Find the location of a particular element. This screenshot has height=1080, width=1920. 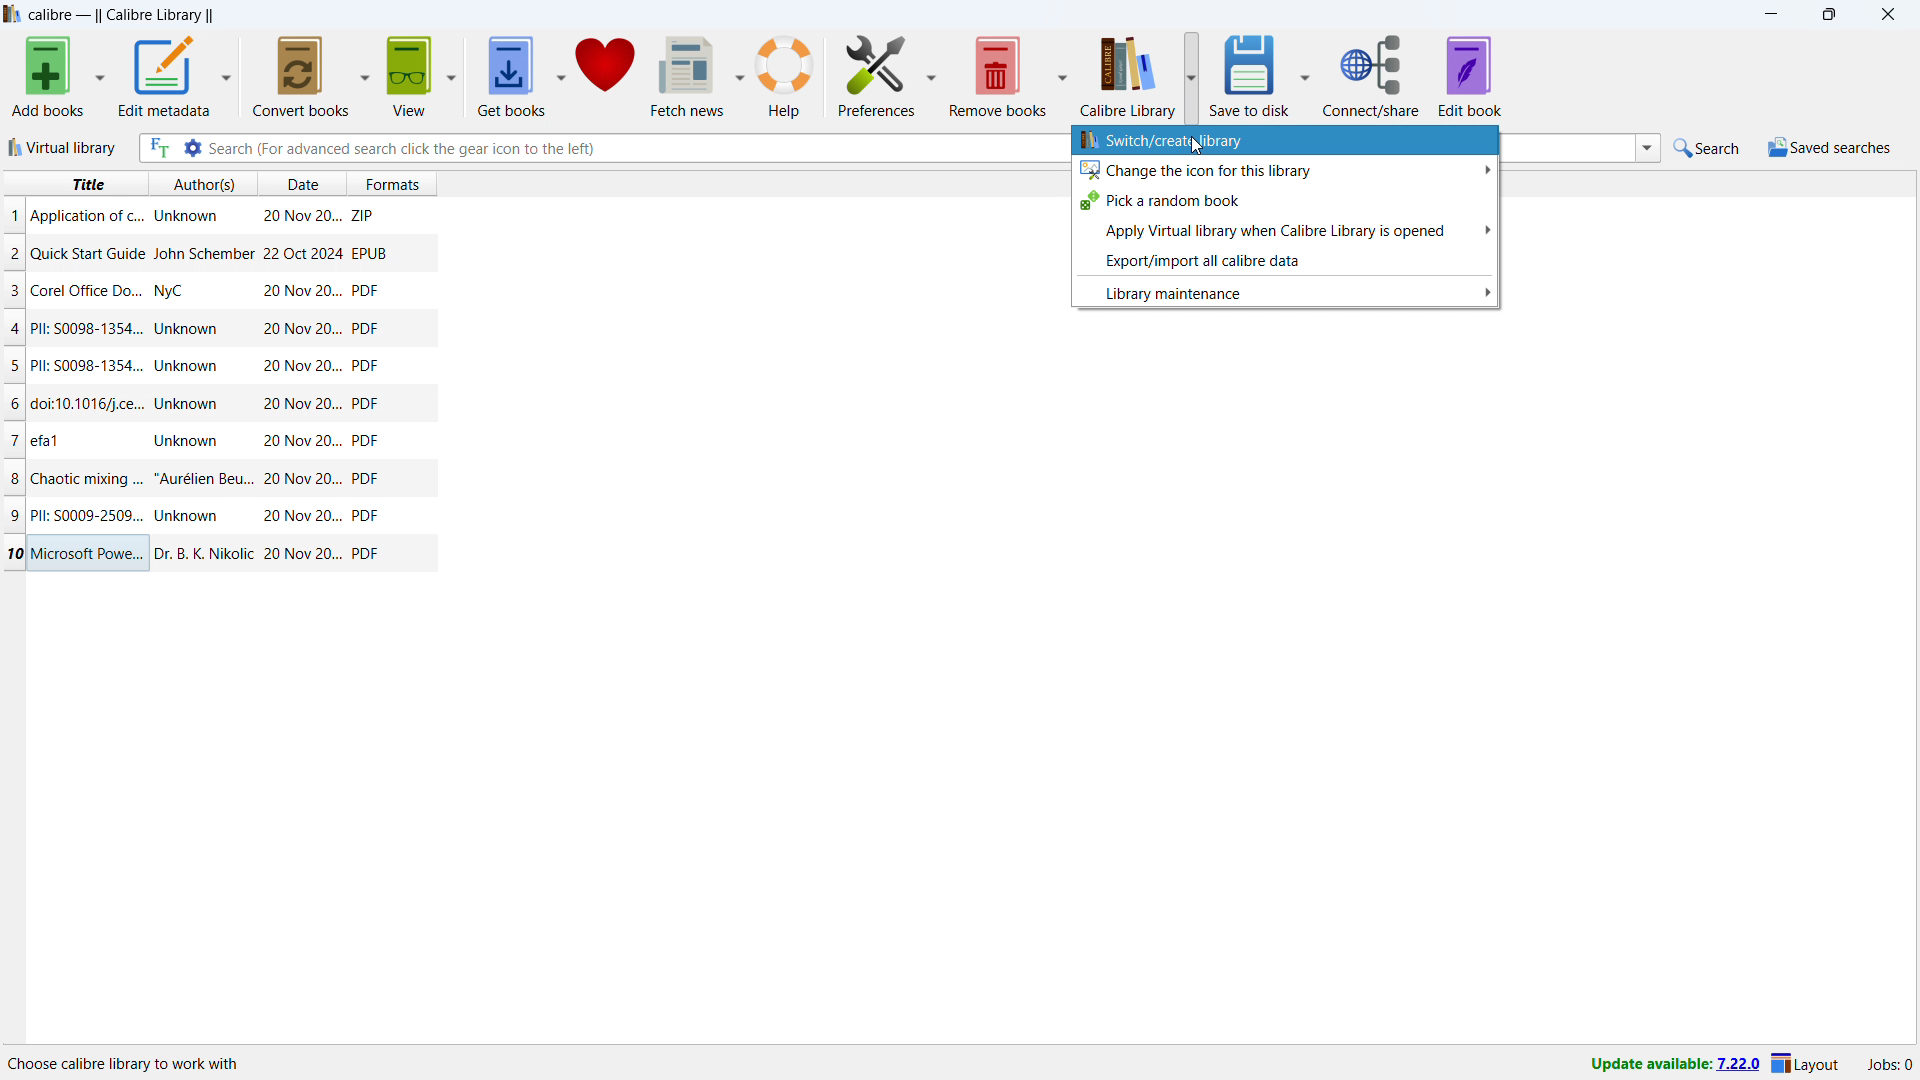

Title is located at coordinates (89, 365).